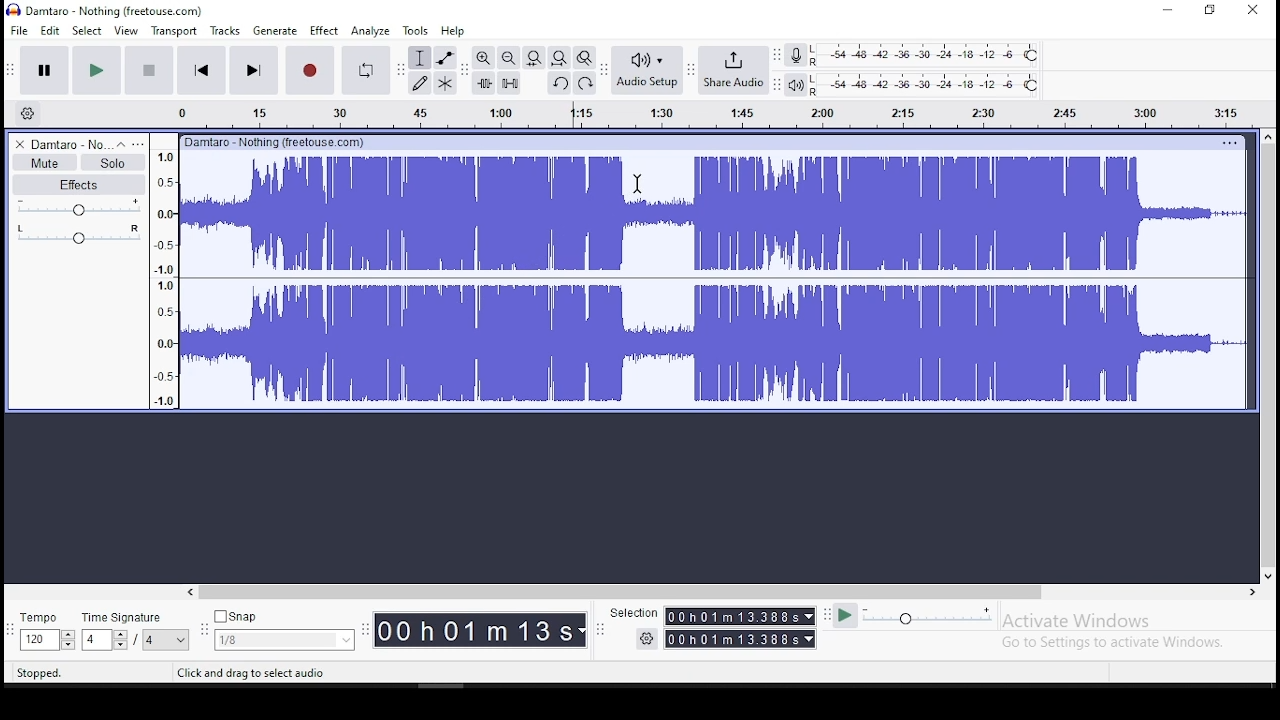  What do you see at coordinates (28, 114) in the screenshot?
I see `timeline settings` at bounding box center [28, 114].